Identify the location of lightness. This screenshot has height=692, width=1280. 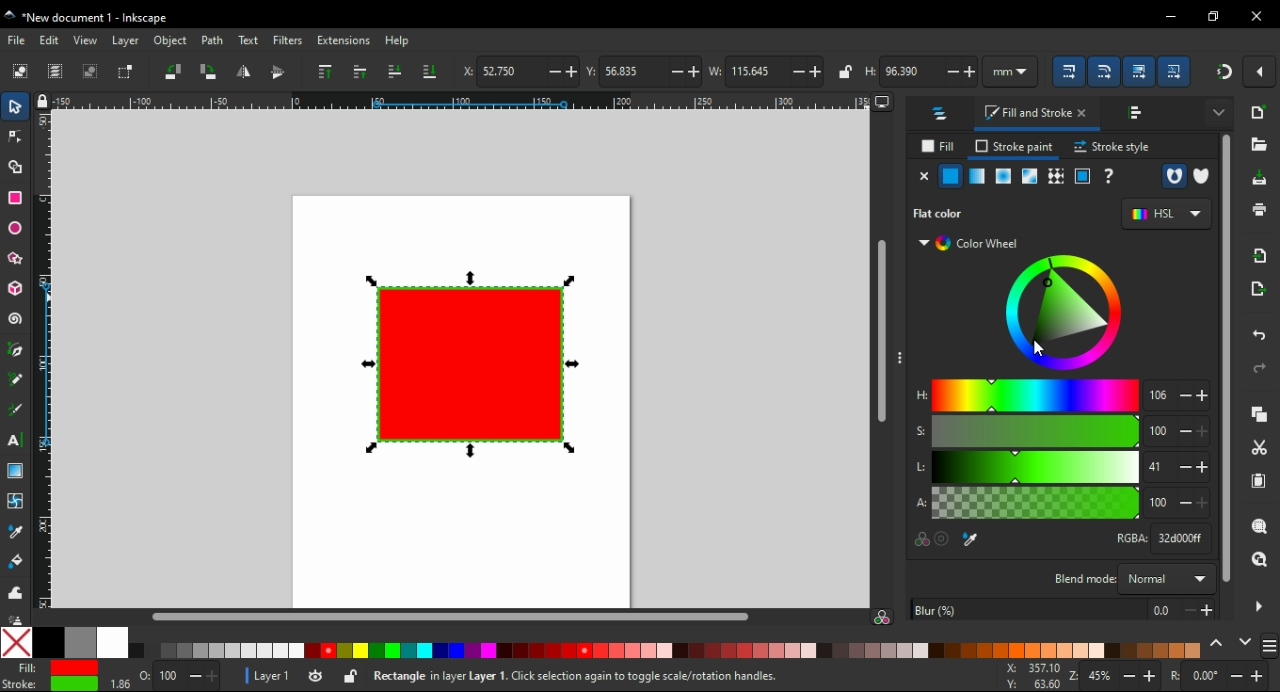
(1036, 466).